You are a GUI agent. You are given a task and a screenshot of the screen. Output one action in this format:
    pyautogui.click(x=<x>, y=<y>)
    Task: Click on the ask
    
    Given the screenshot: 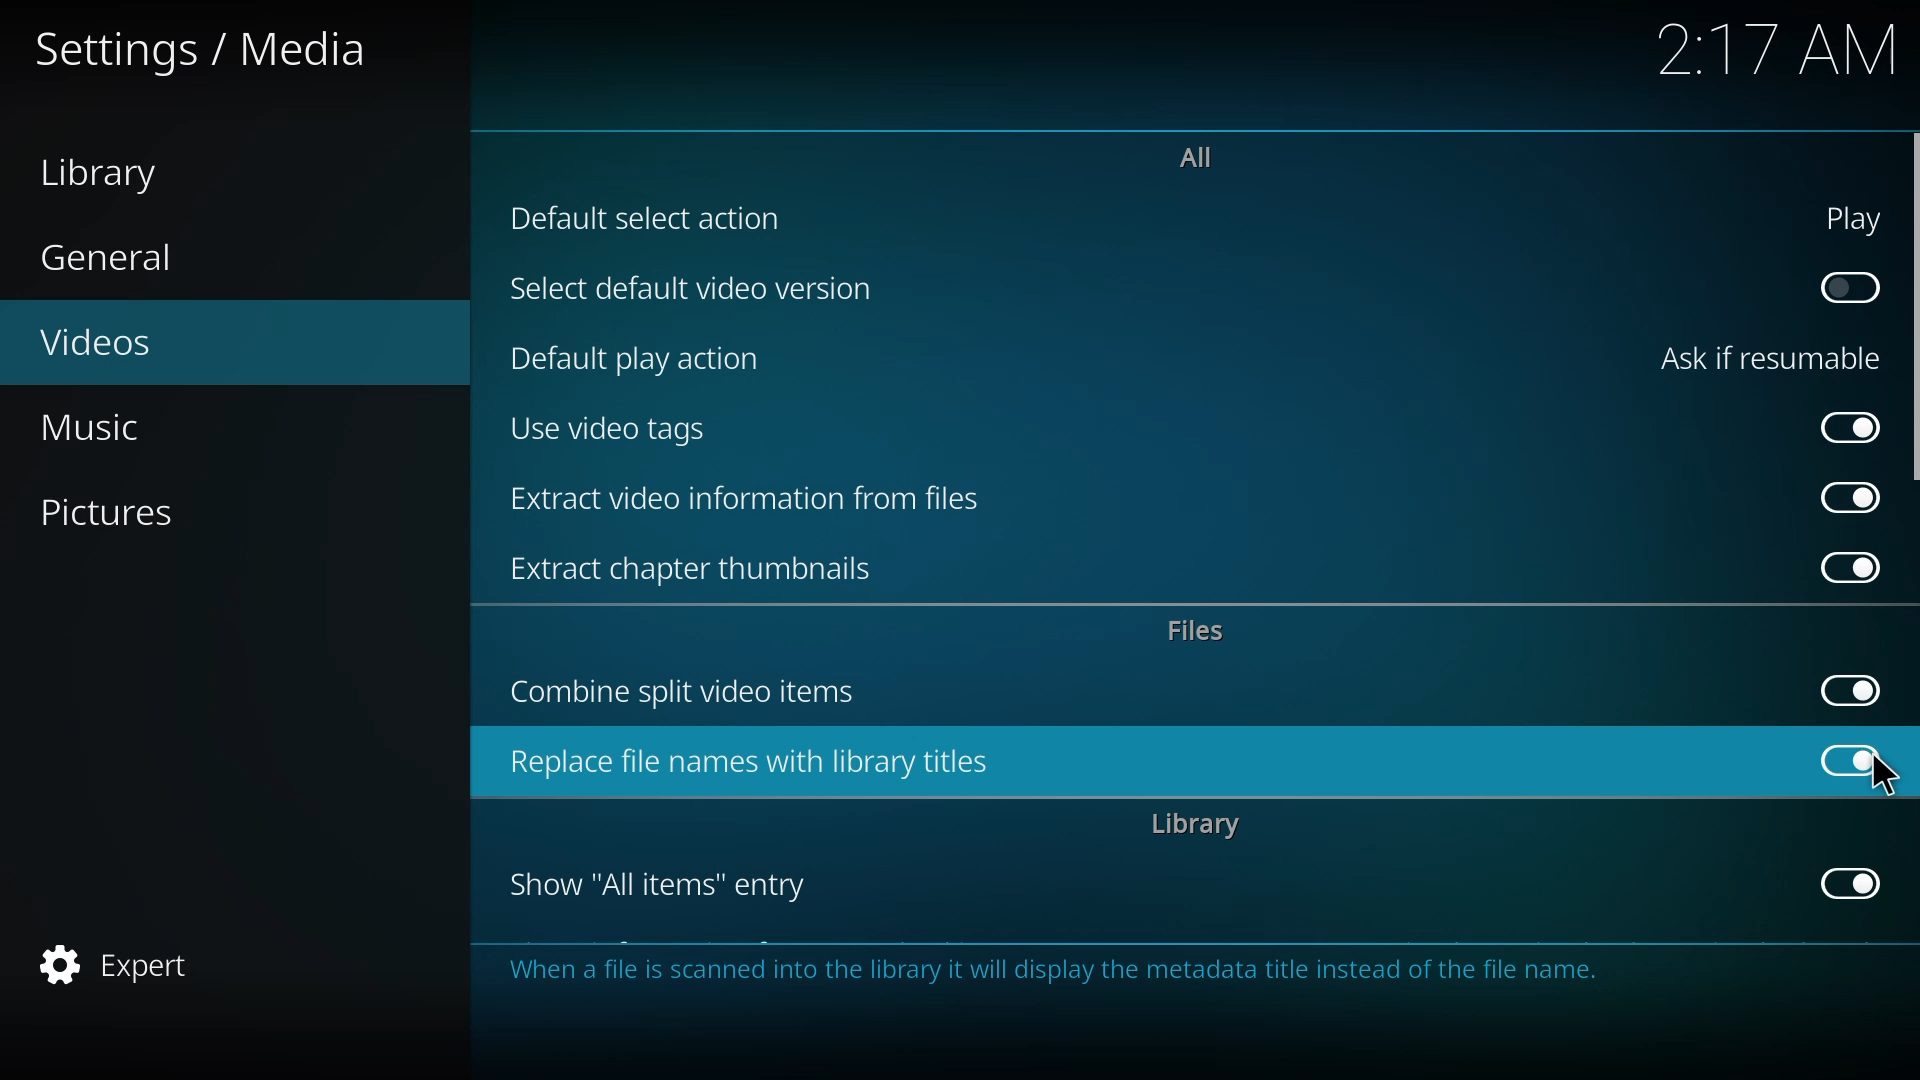 What is the action you would take?
    pyautogui.click(x=1767, y=359)
    